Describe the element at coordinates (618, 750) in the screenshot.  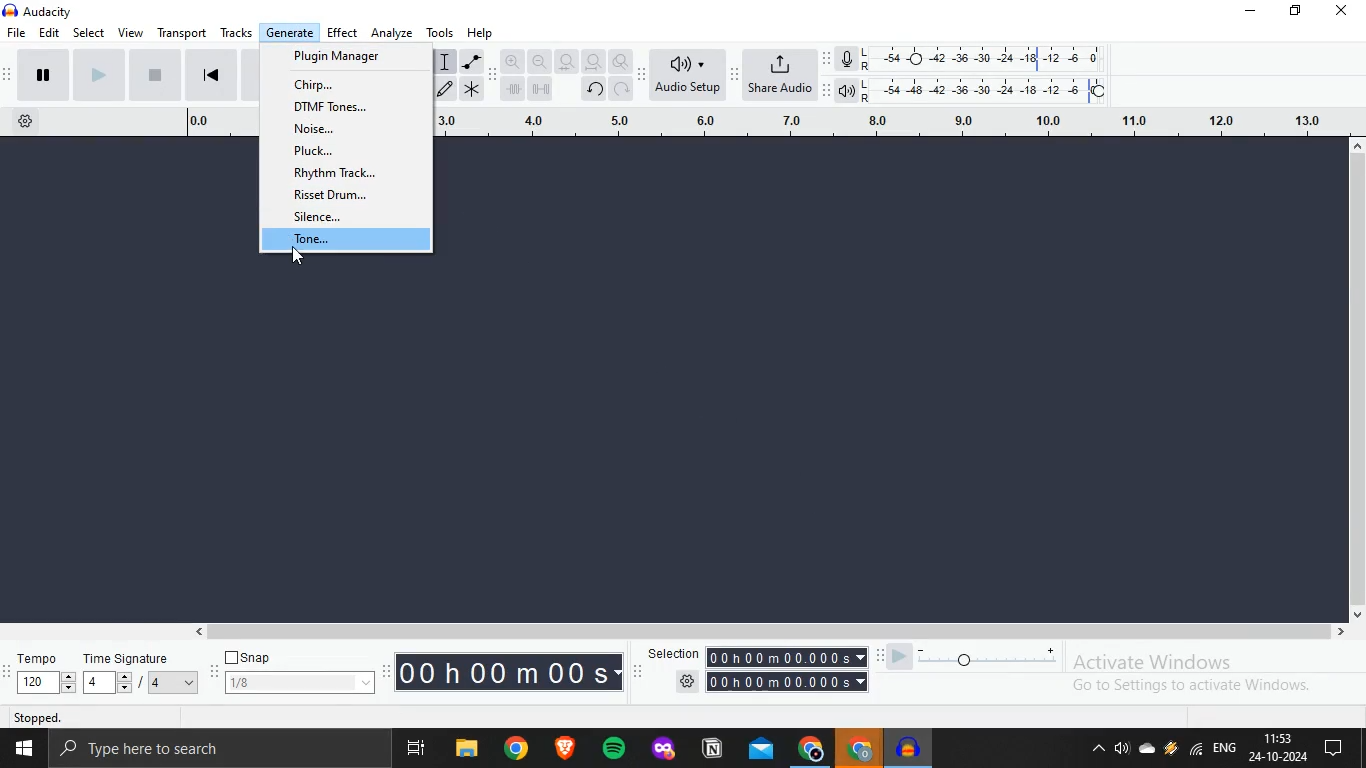
I see `Spotify` at that location.